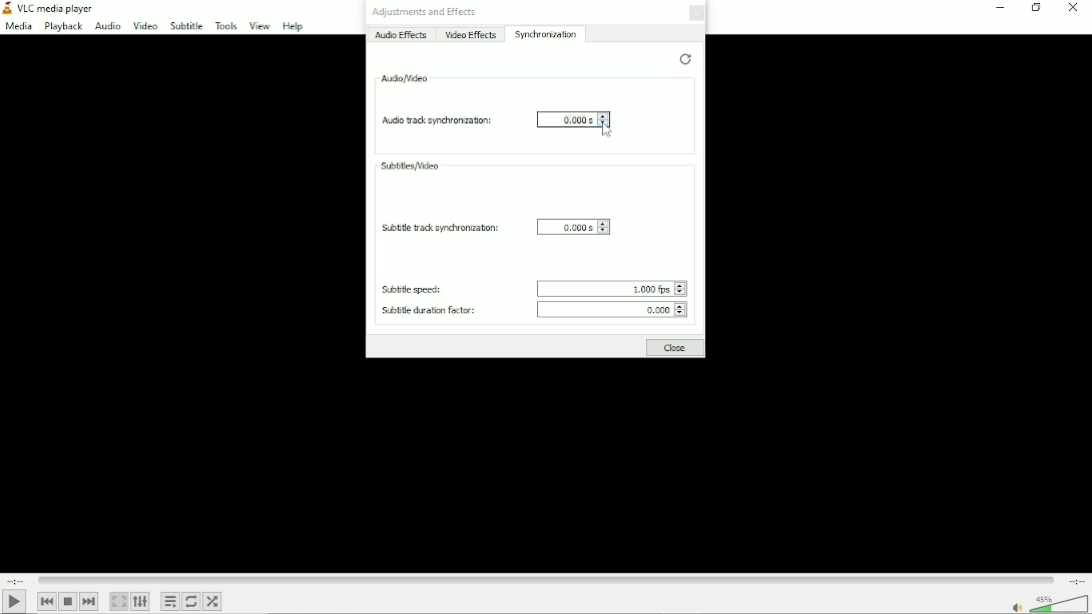 Image resolution: width=1092 pixels, height=614 pixels. What do you see at coordinates (213, 602) in the screenshot?
I see `Random` at bounding box center [213, 602].